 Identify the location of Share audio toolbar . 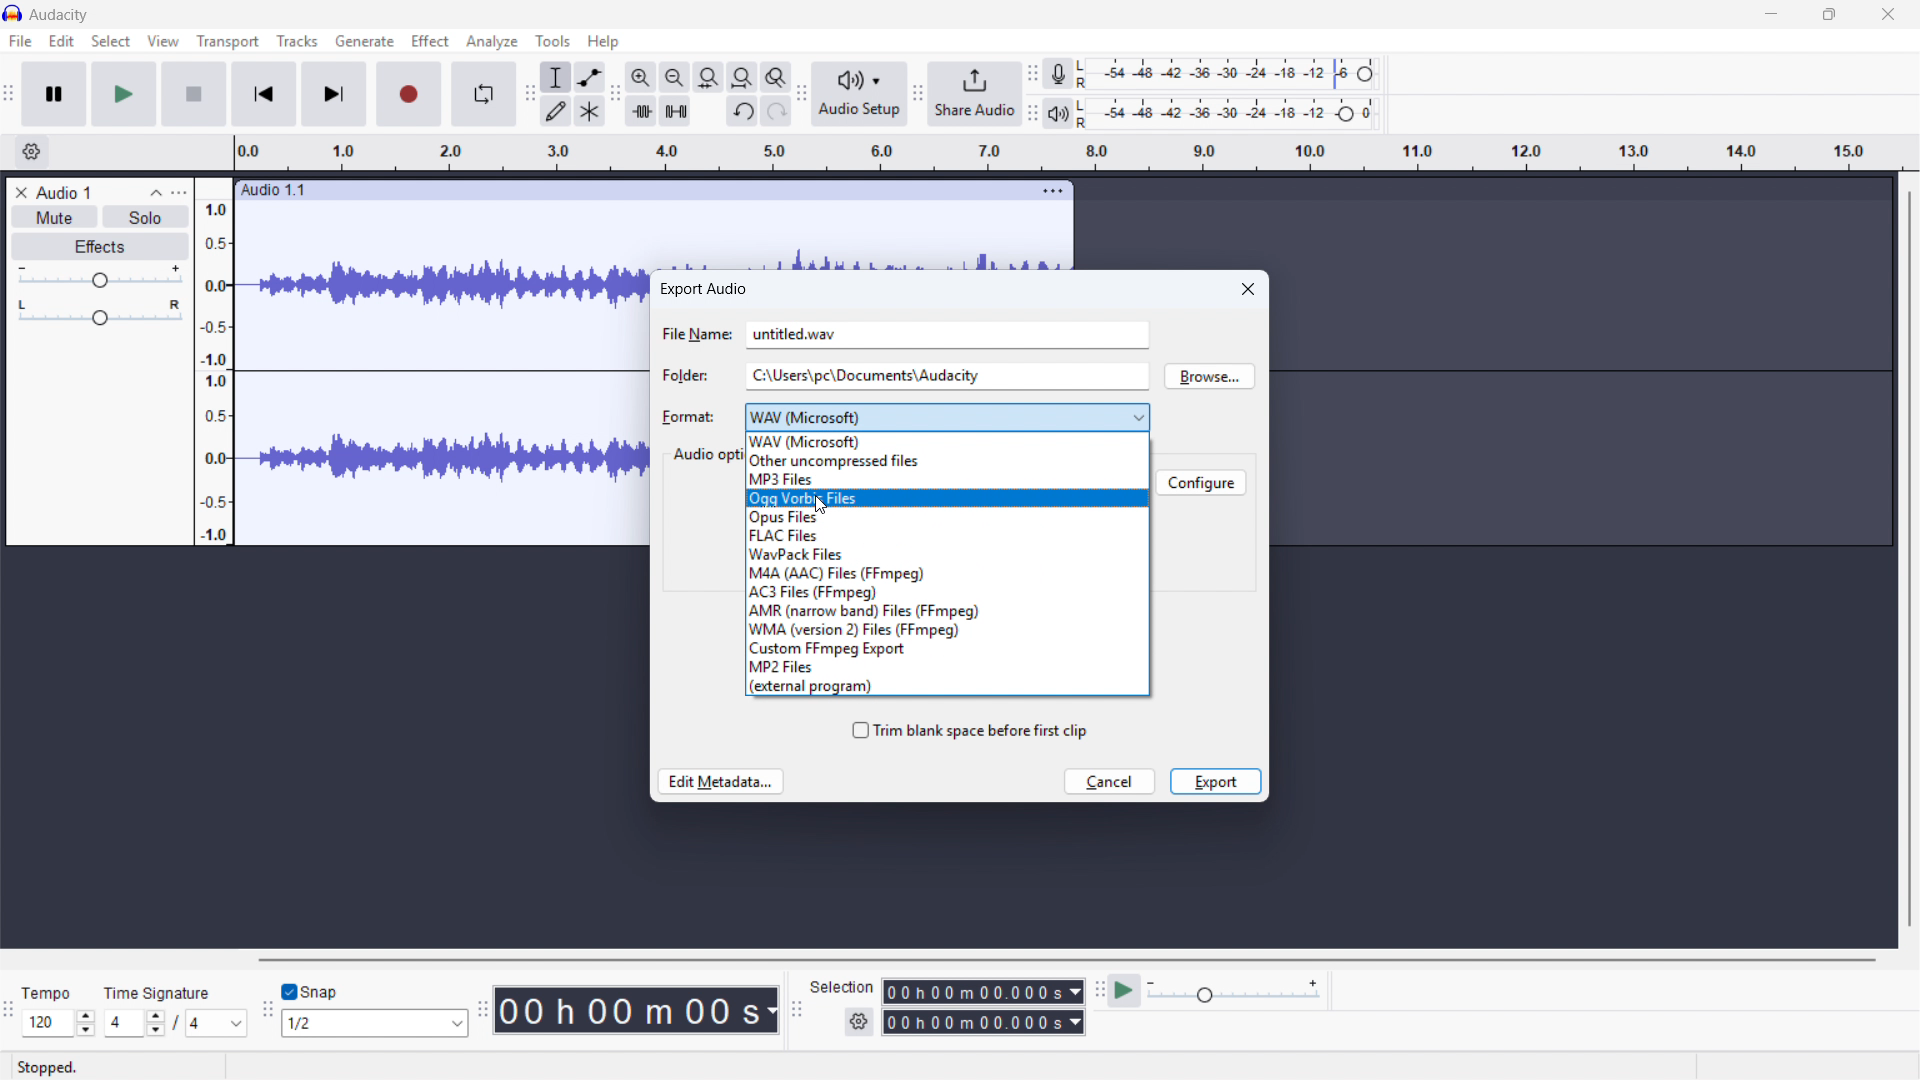
(918, 93).